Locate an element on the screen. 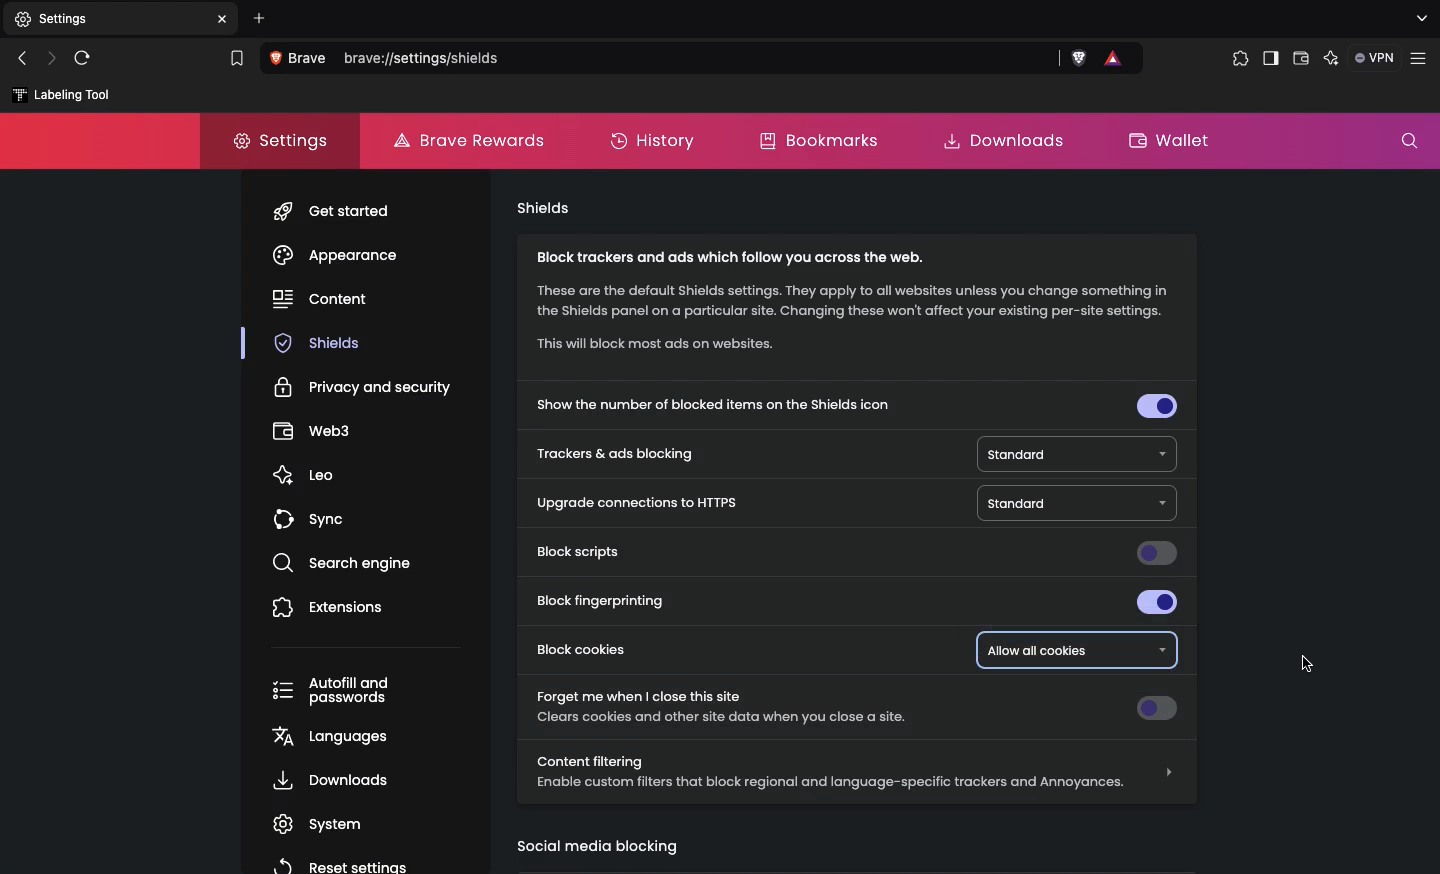 Image resolution: width=1440 pixels, height=874 pixels. Allowed all cookies  is located at coordinates (1073, 650).